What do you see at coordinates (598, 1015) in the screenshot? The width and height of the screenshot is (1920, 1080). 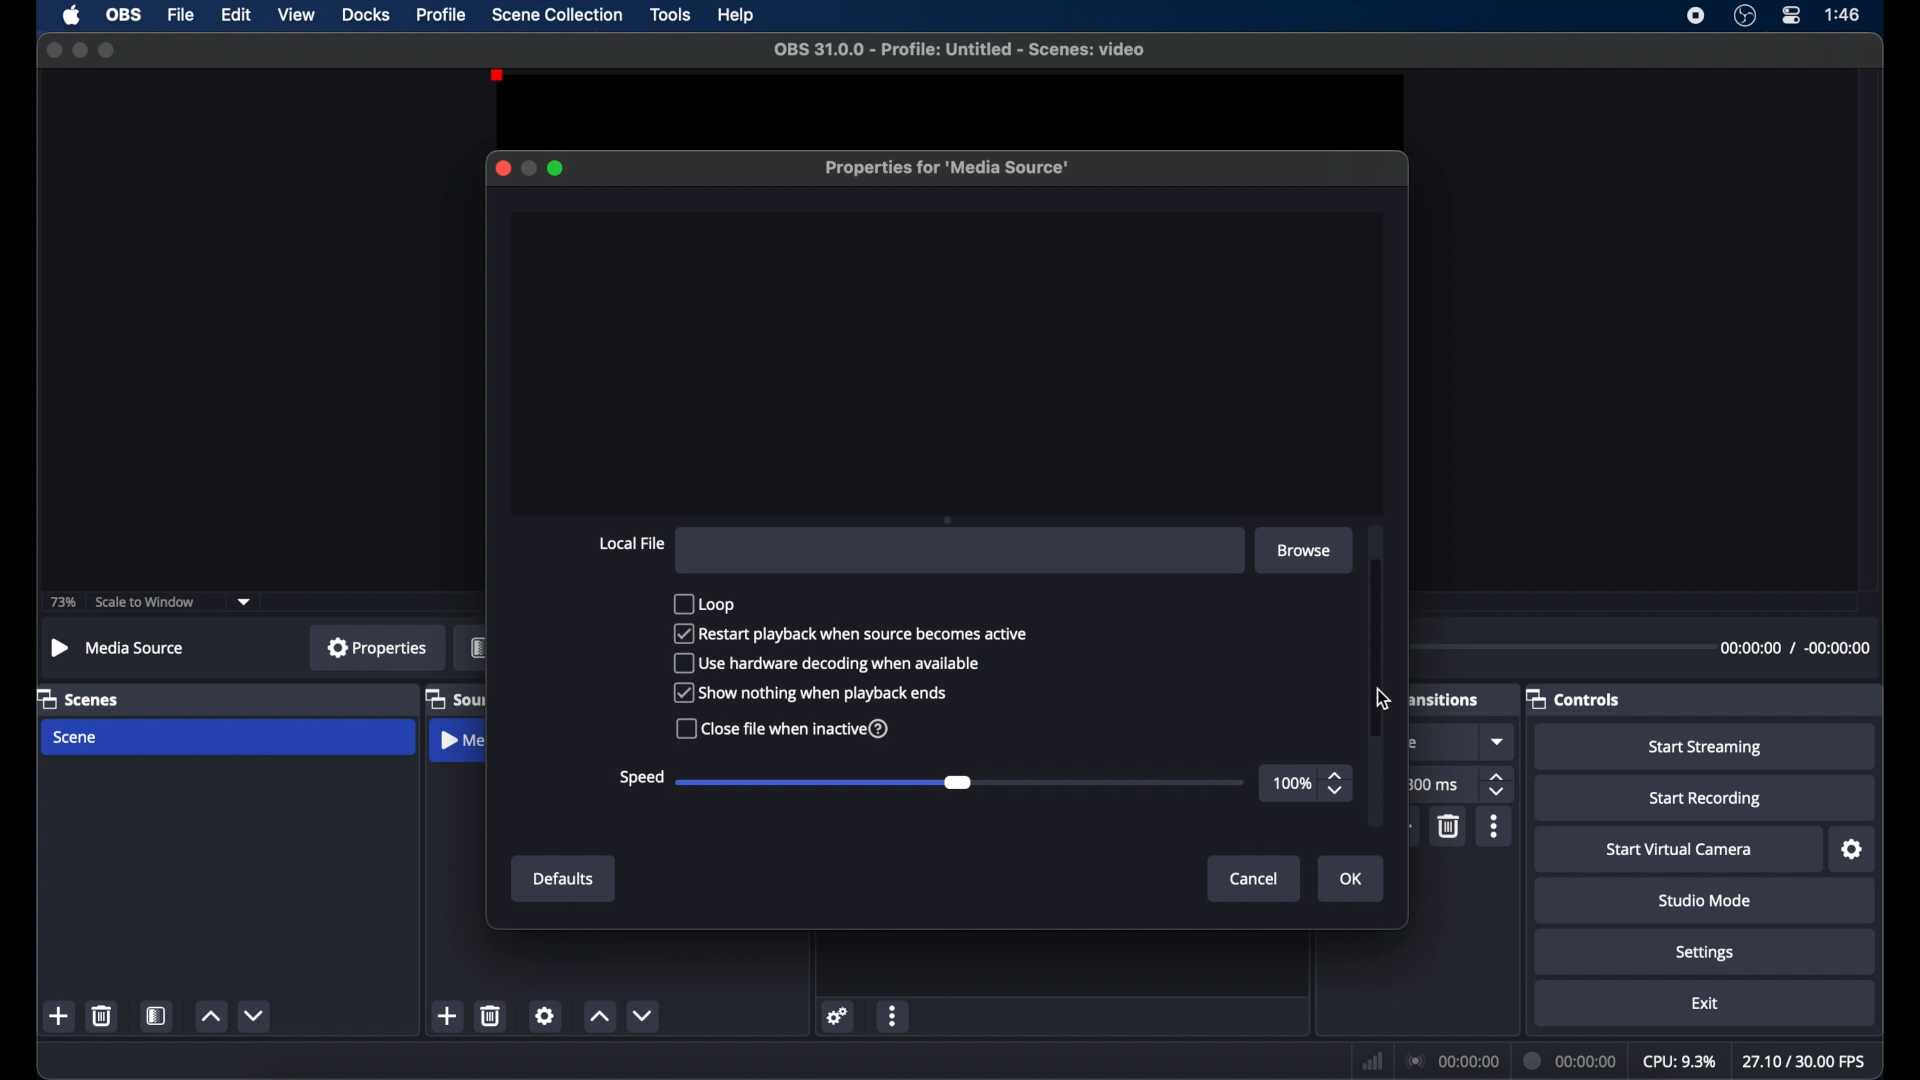 I see `increment` at bounding box center [598, 1015].